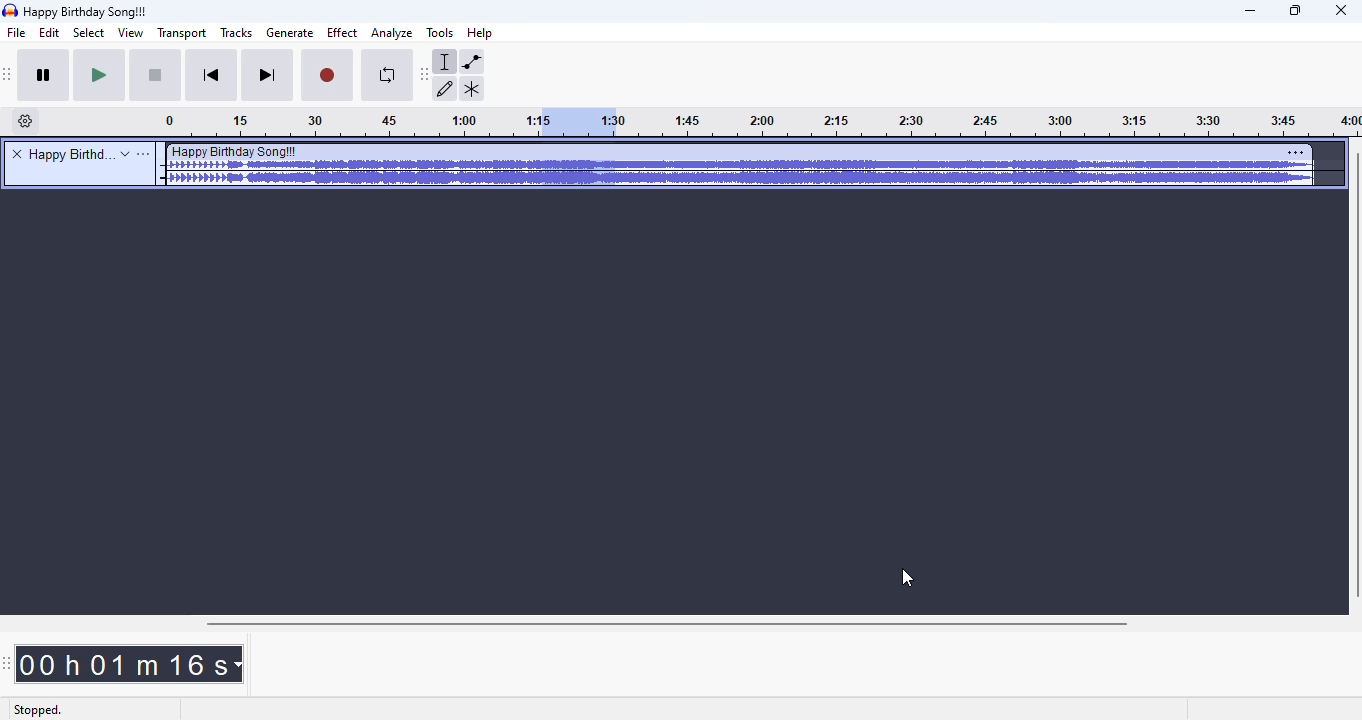 The width and height of the screenshot is (1362, 720). Describe the element at coordinates (268, 76) in the screenshot. I see `skip to end` at that location.